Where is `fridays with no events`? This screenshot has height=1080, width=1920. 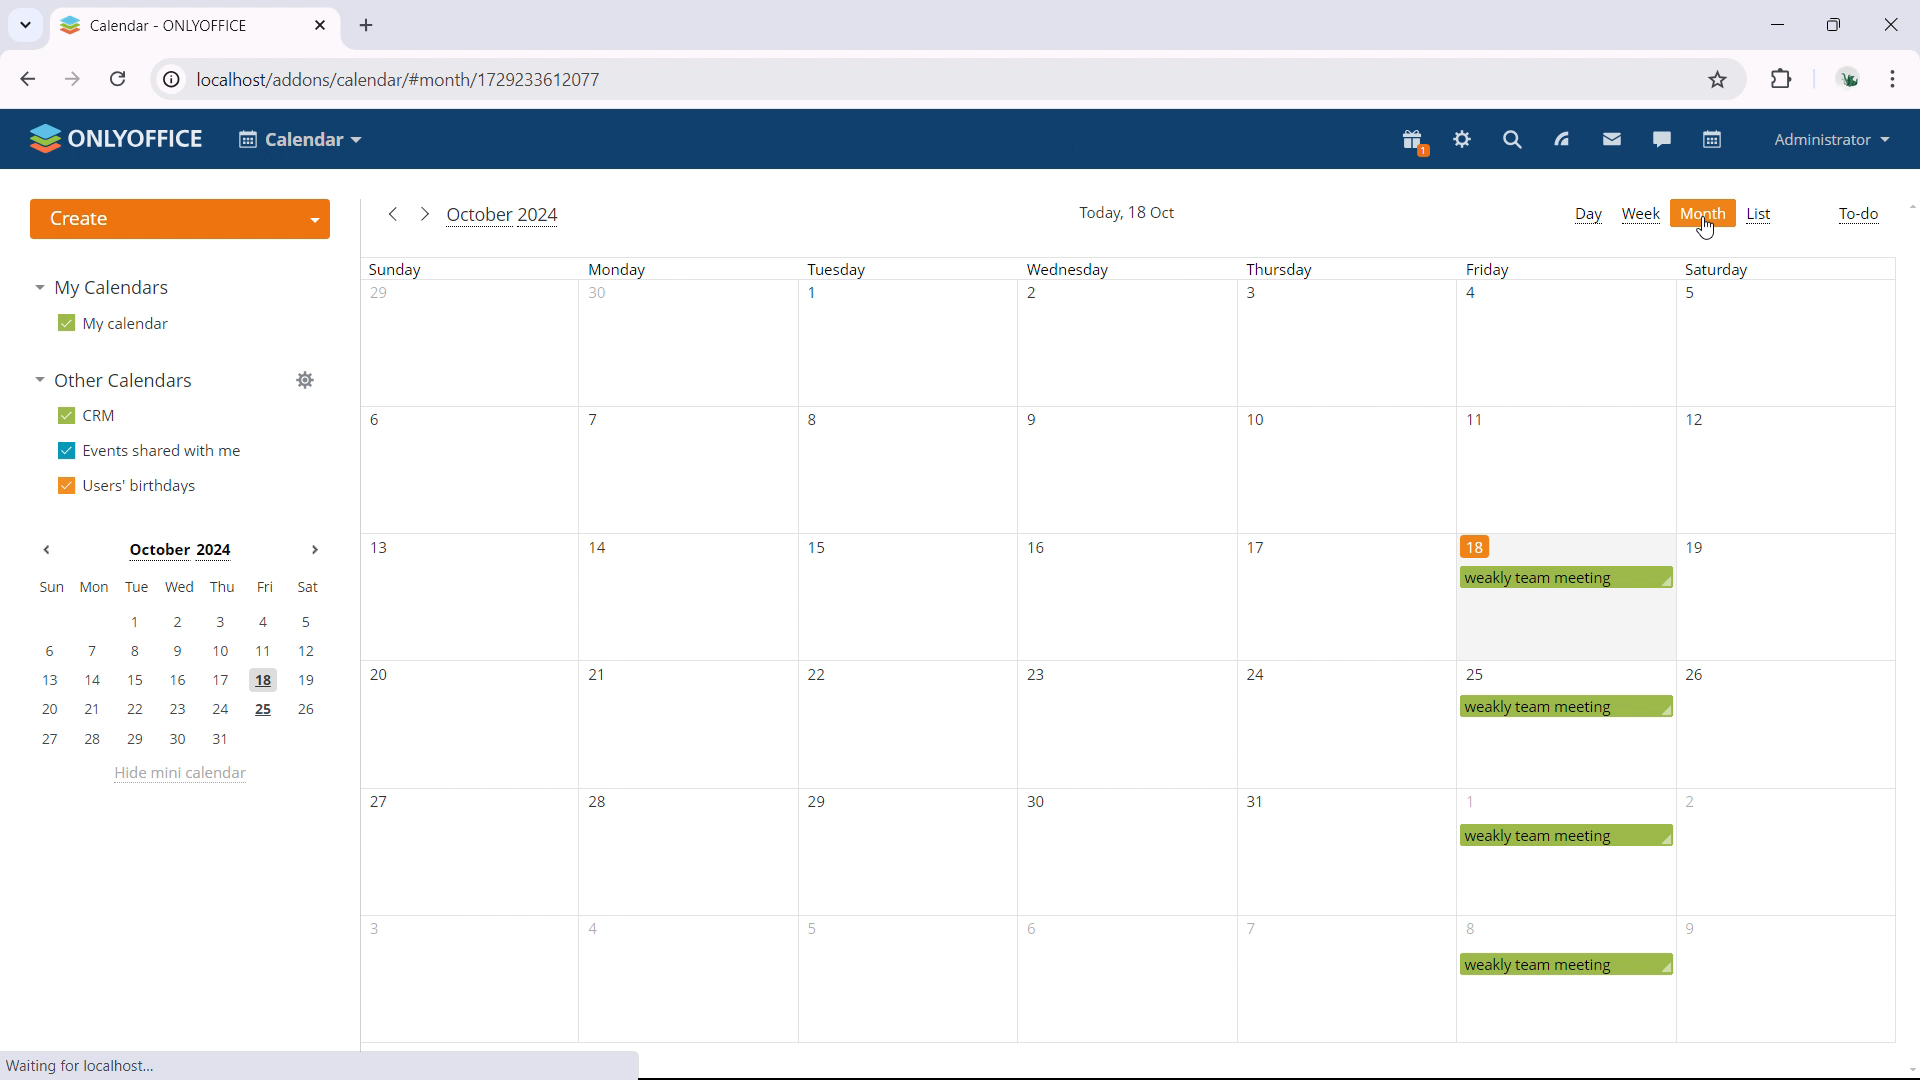
fridays with no events is located at coordinates (1566, 391).